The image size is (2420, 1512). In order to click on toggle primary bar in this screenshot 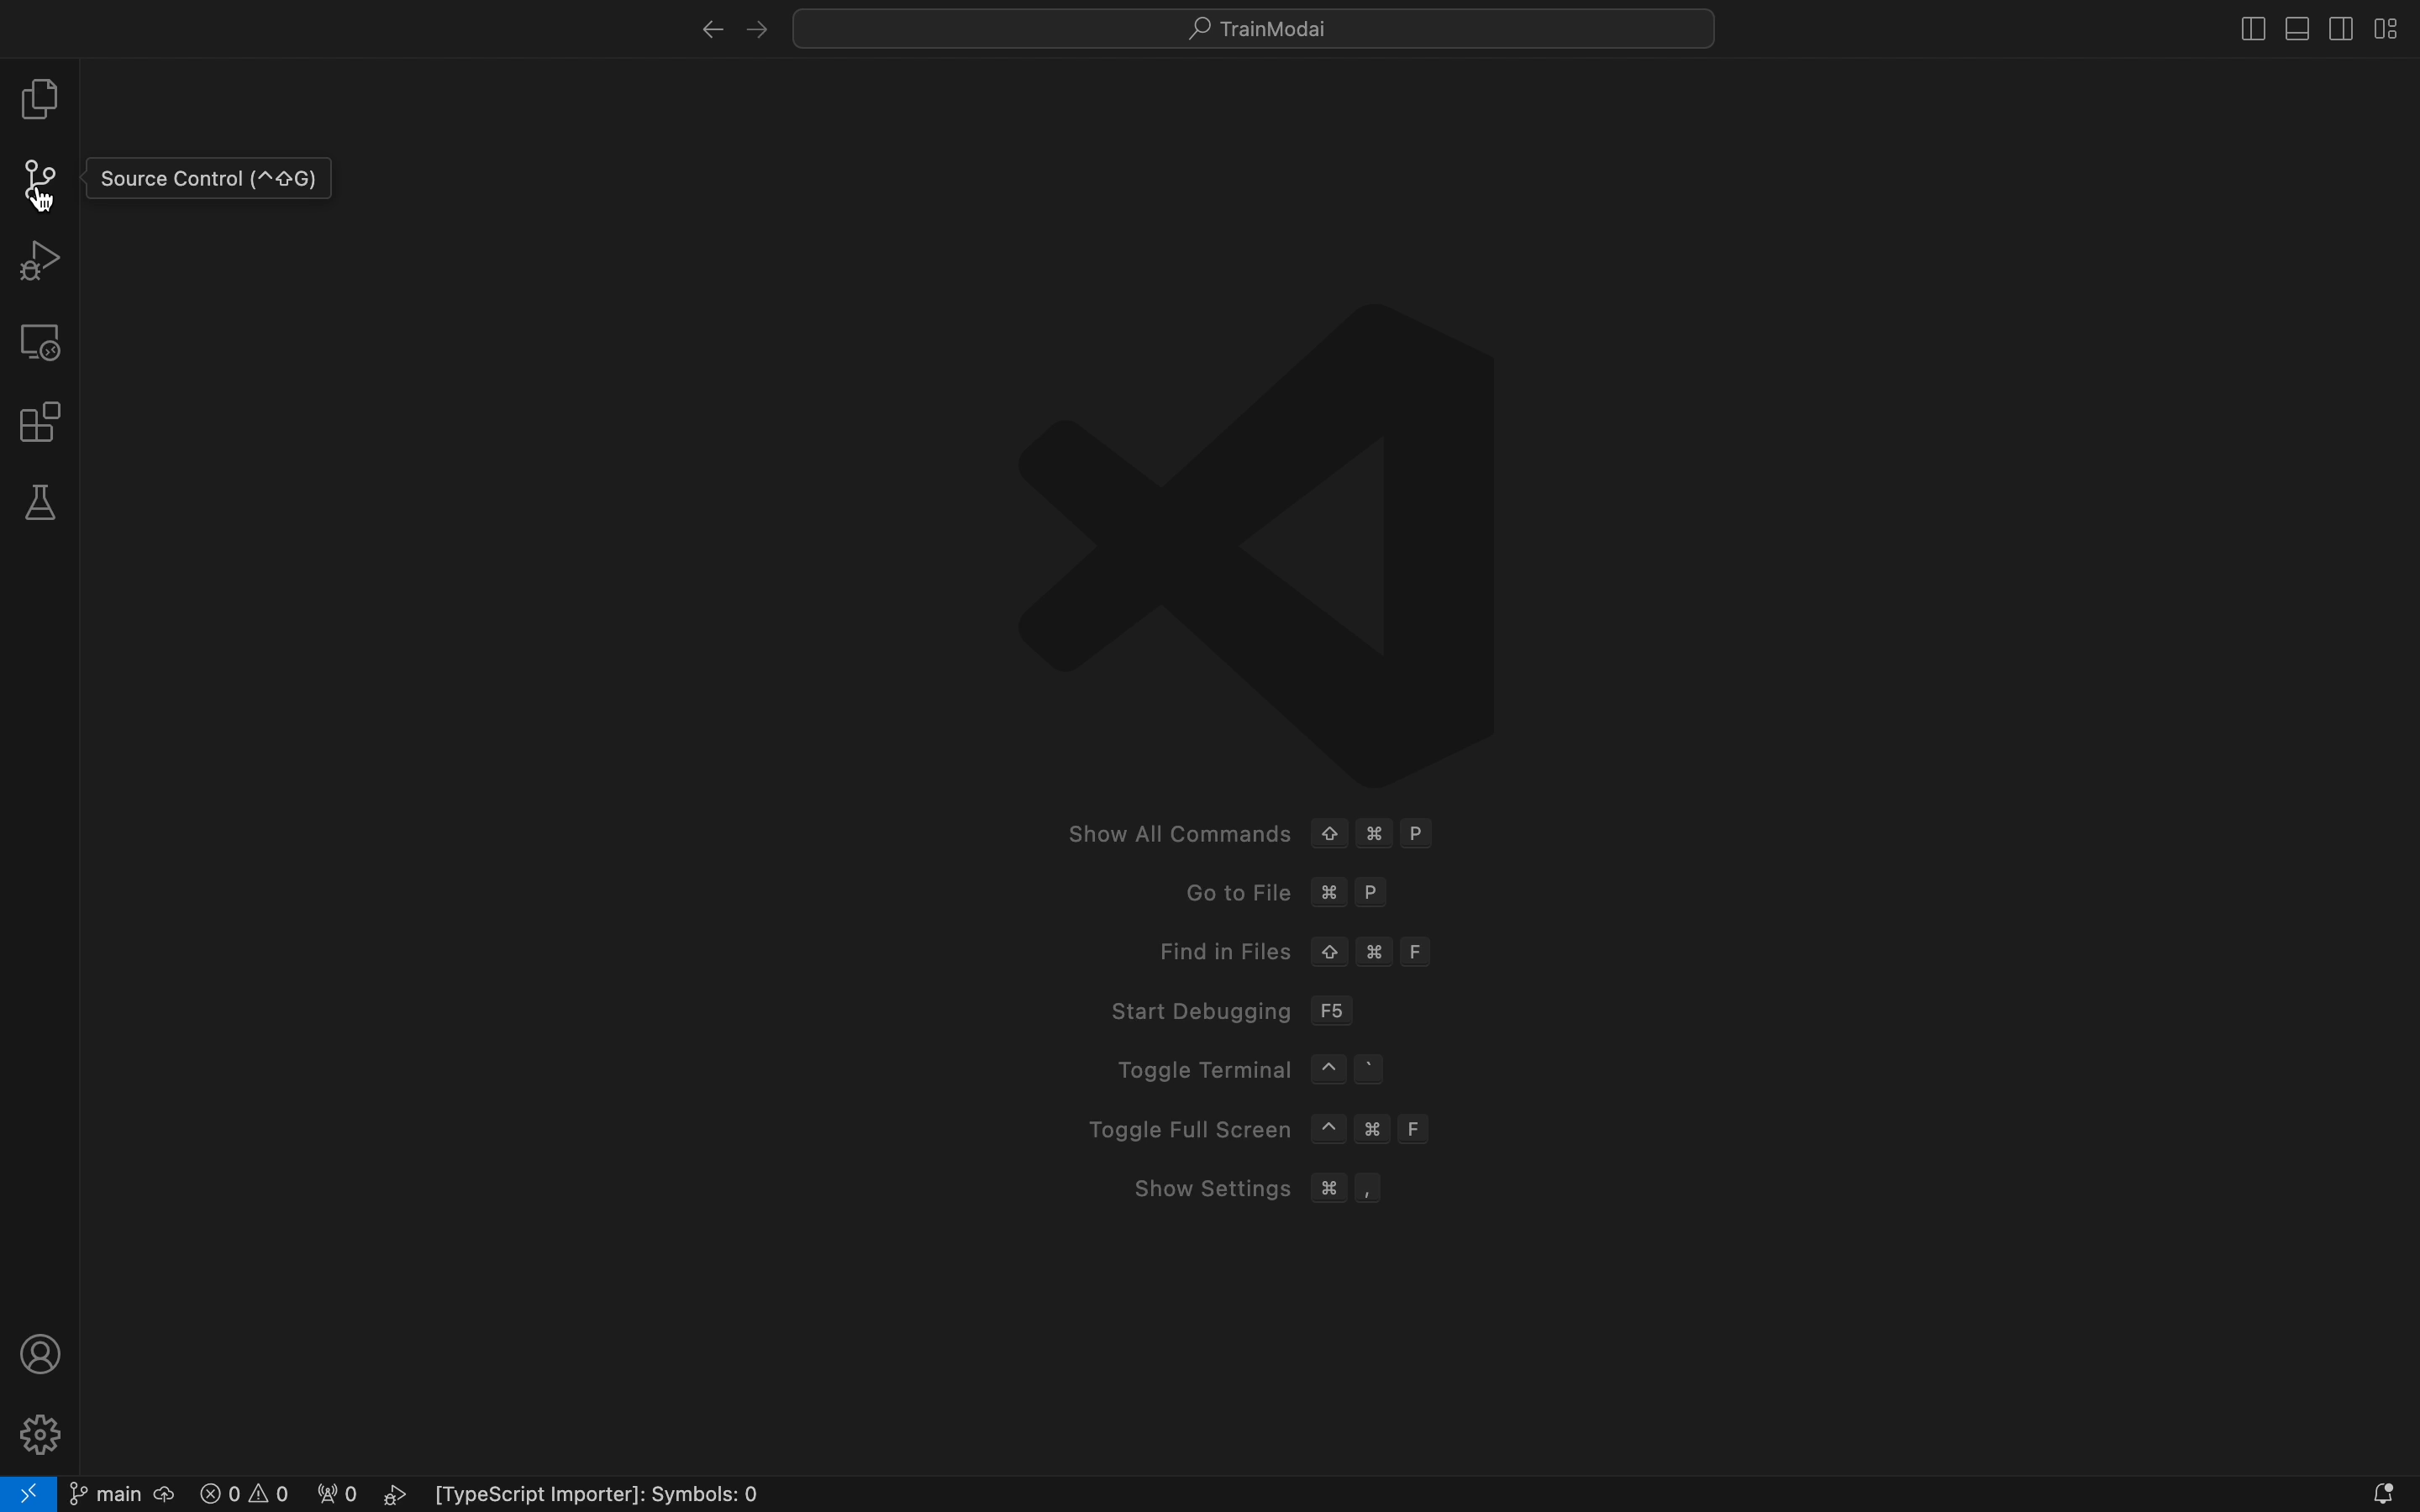, I will do `click(2300, 26)`.